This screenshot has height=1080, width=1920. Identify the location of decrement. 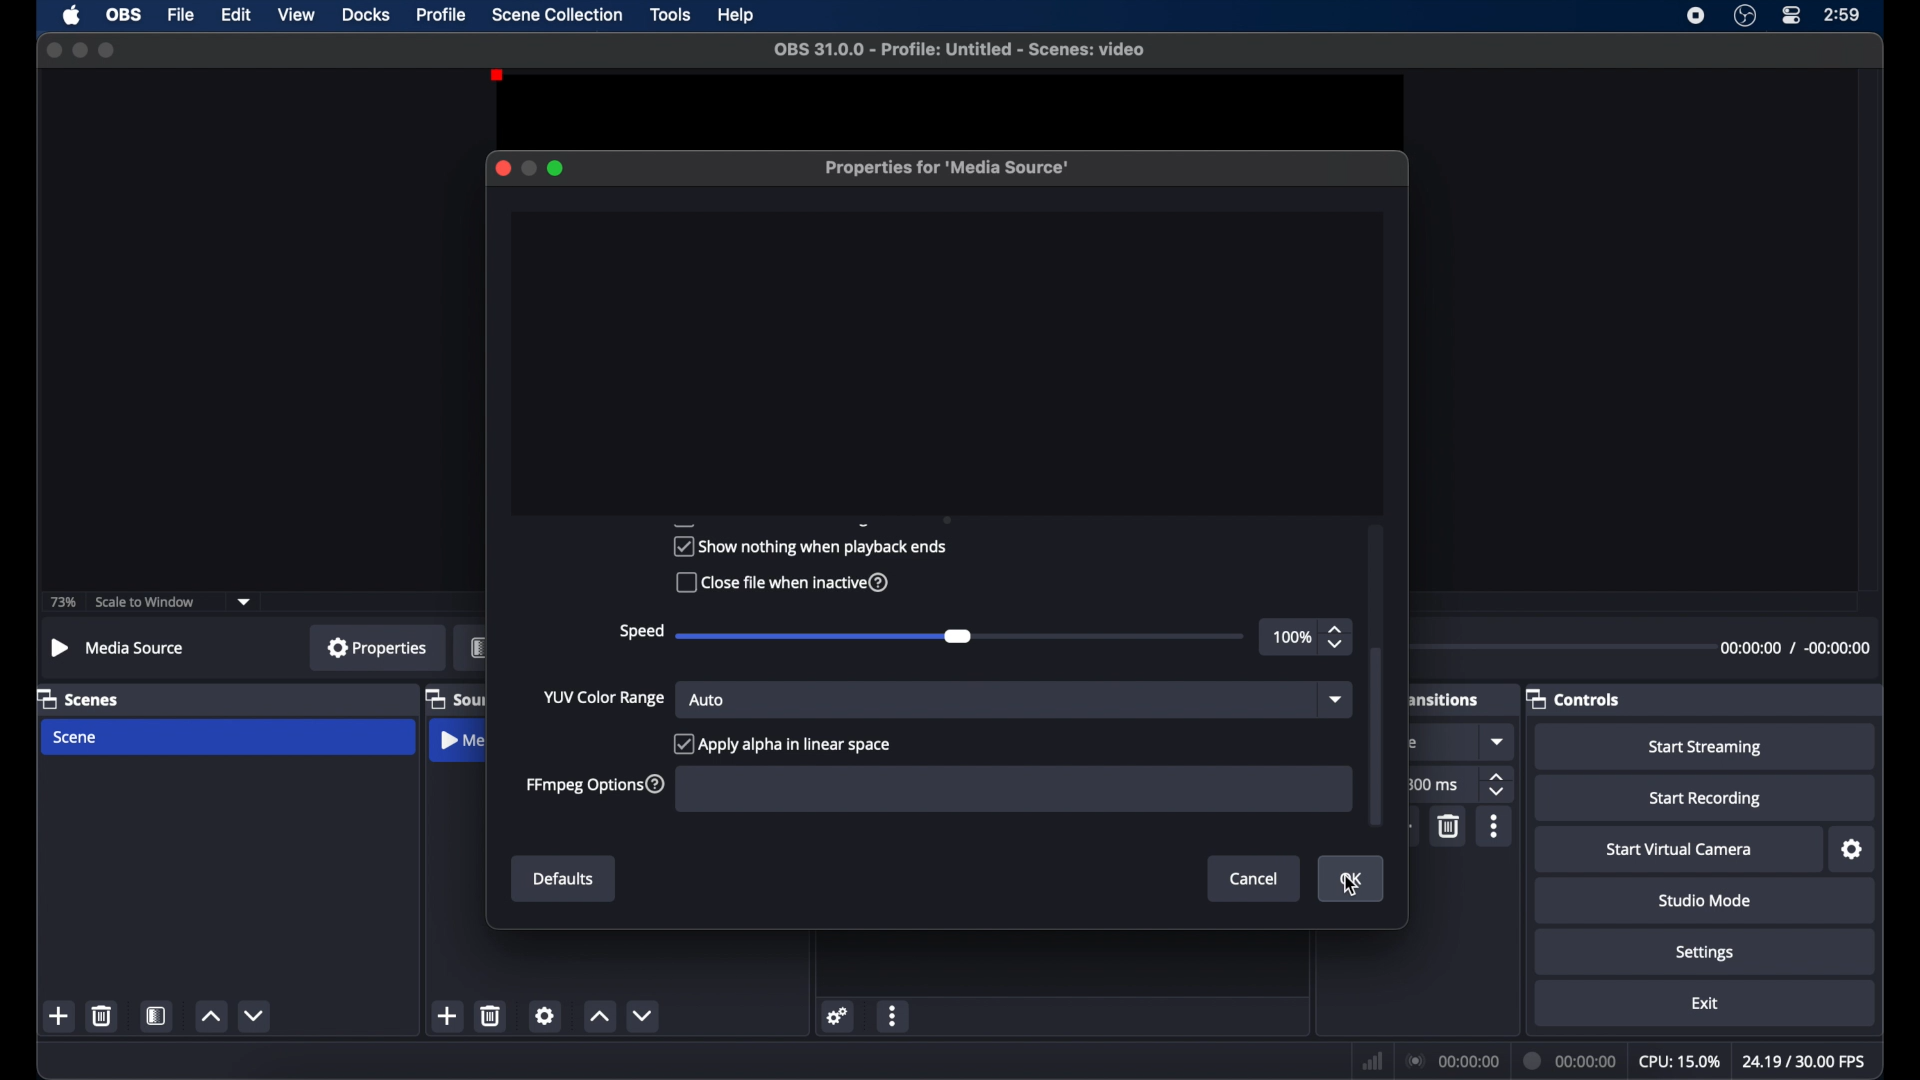
(256, 1016).